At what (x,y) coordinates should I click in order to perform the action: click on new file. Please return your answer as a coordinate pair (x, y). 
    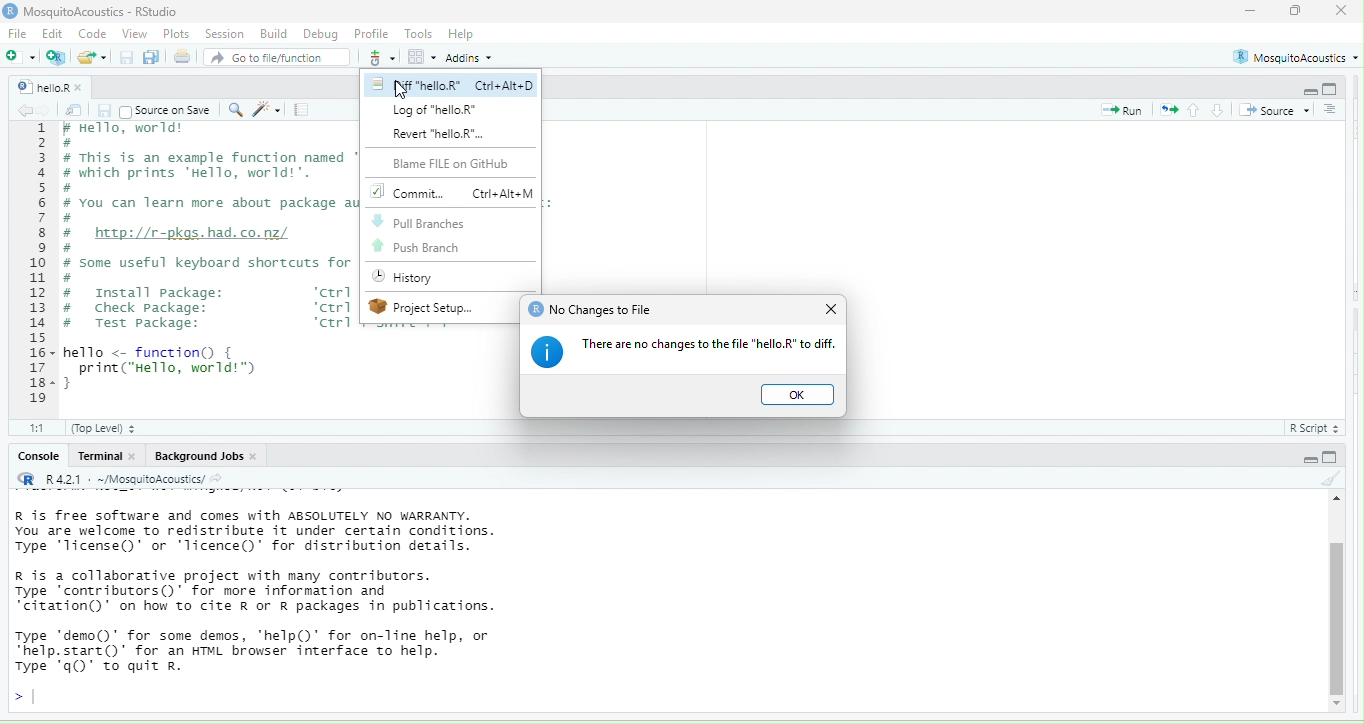
    Looking at the image, I should click on (21, 56).